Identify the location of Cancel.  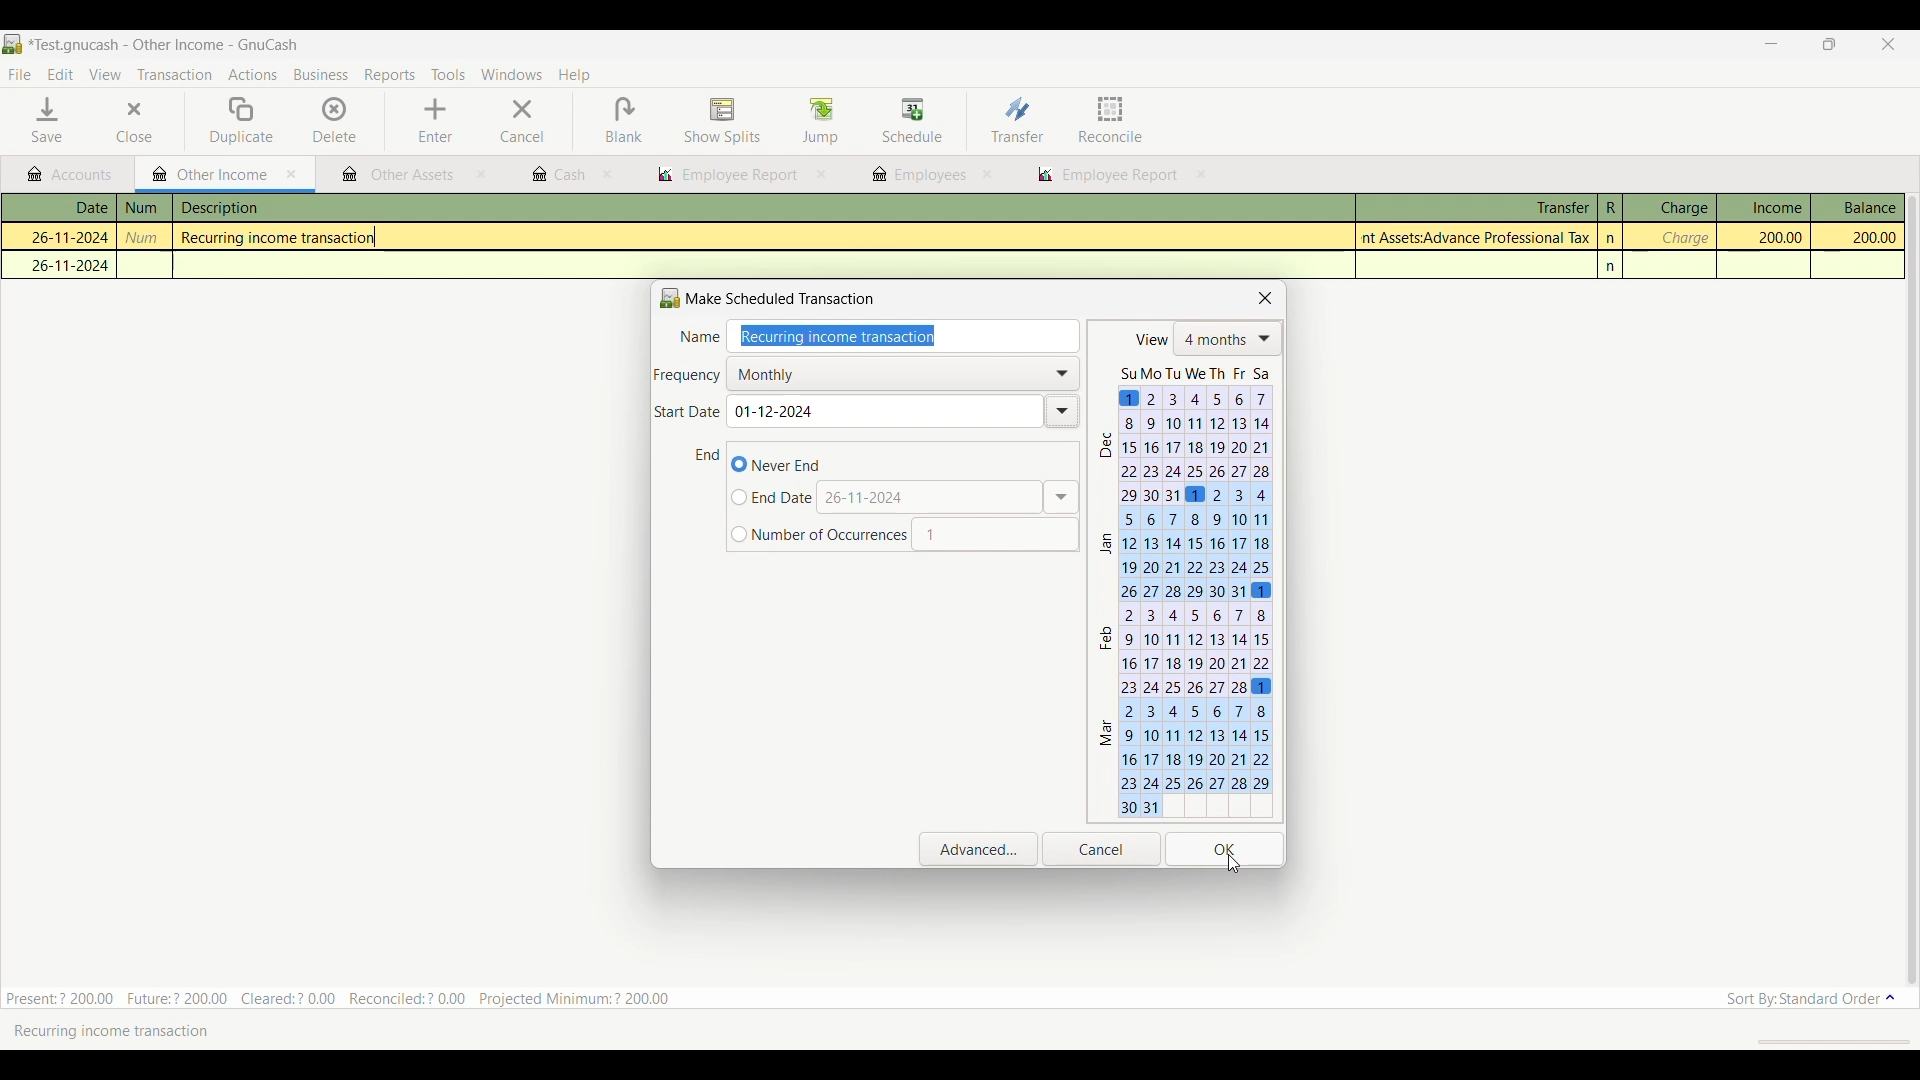
(522, 121).